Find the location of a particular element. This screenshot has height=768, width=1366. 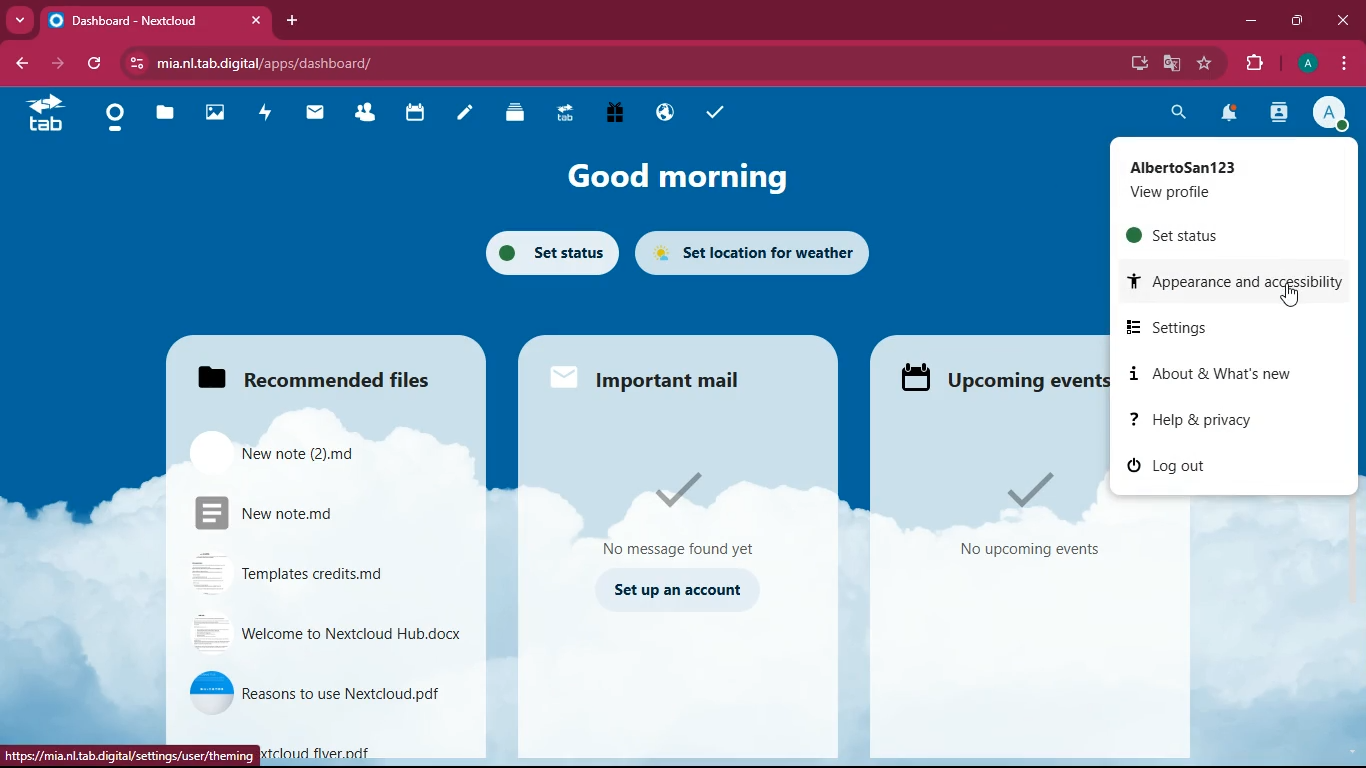

set up an account is located at coordinates (686, 593).